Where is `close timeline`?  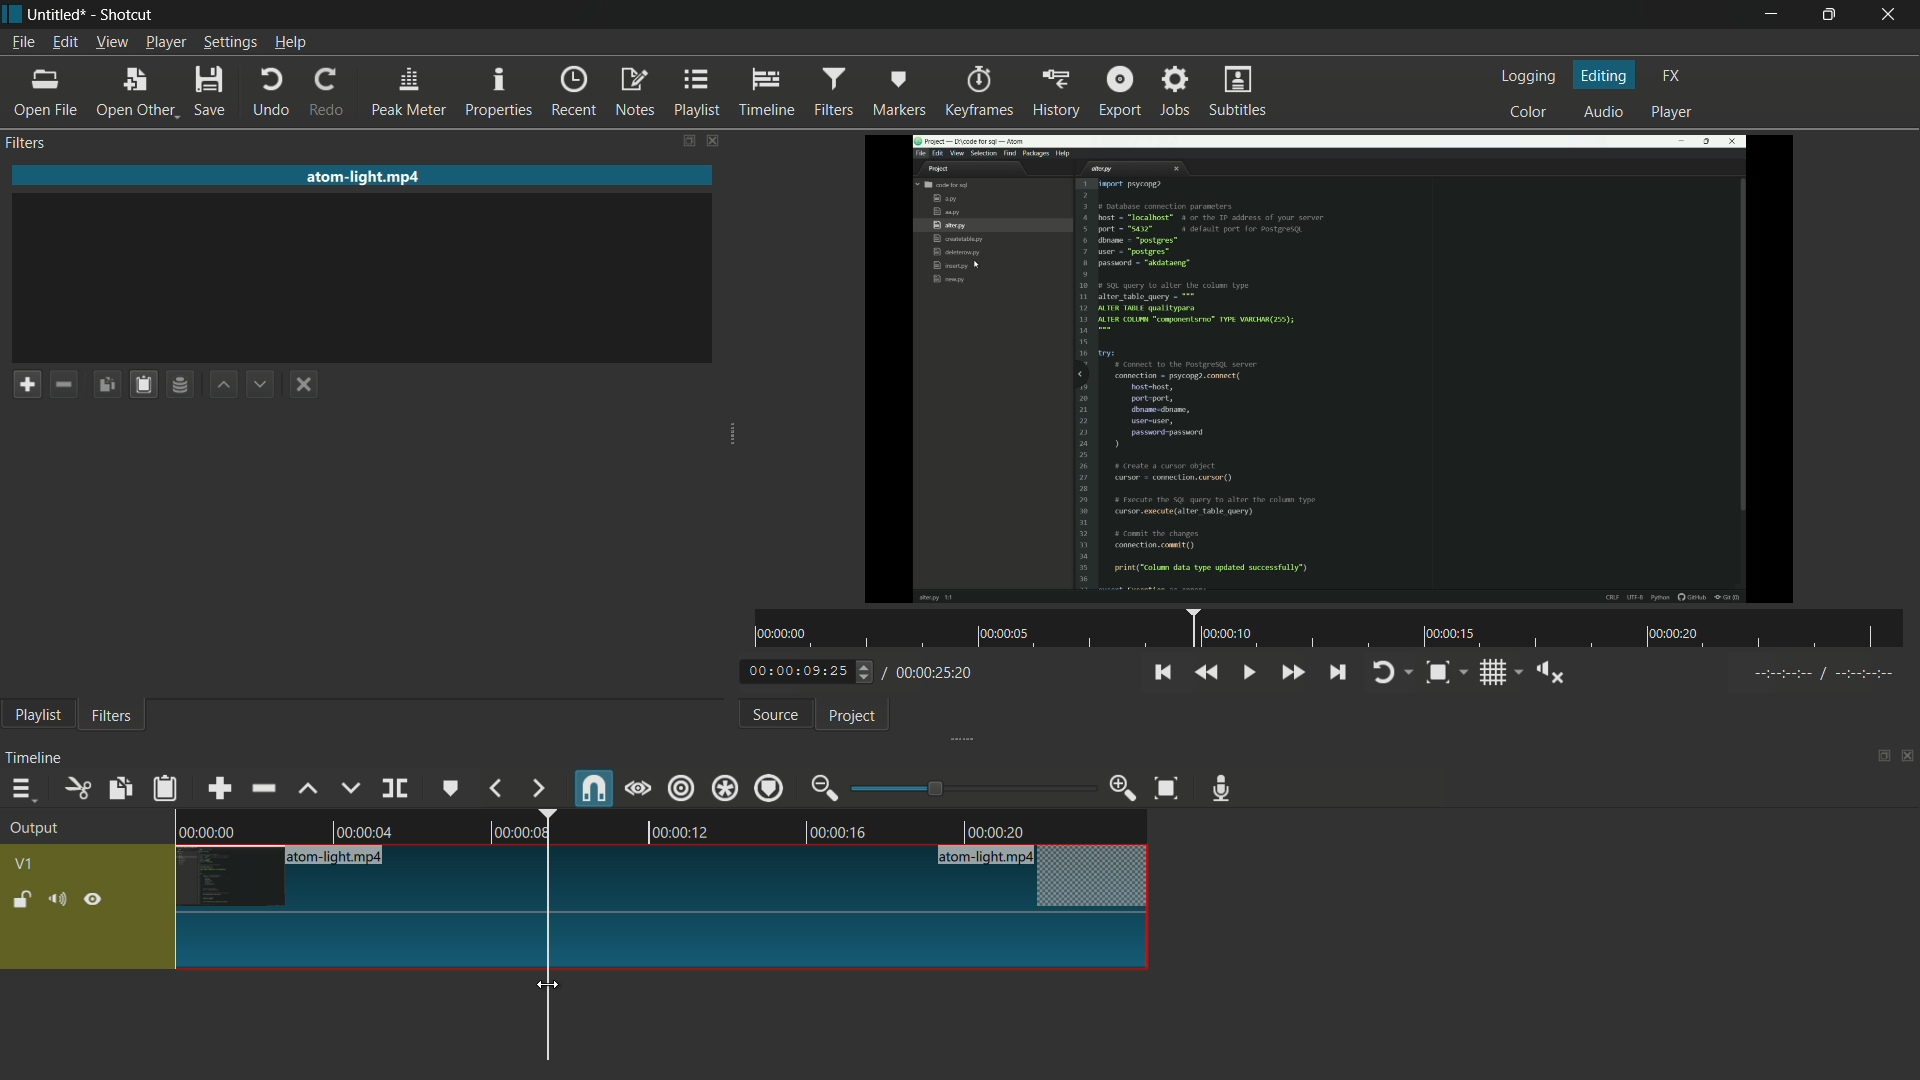 close timeline is located at coordinates (1908, 756).